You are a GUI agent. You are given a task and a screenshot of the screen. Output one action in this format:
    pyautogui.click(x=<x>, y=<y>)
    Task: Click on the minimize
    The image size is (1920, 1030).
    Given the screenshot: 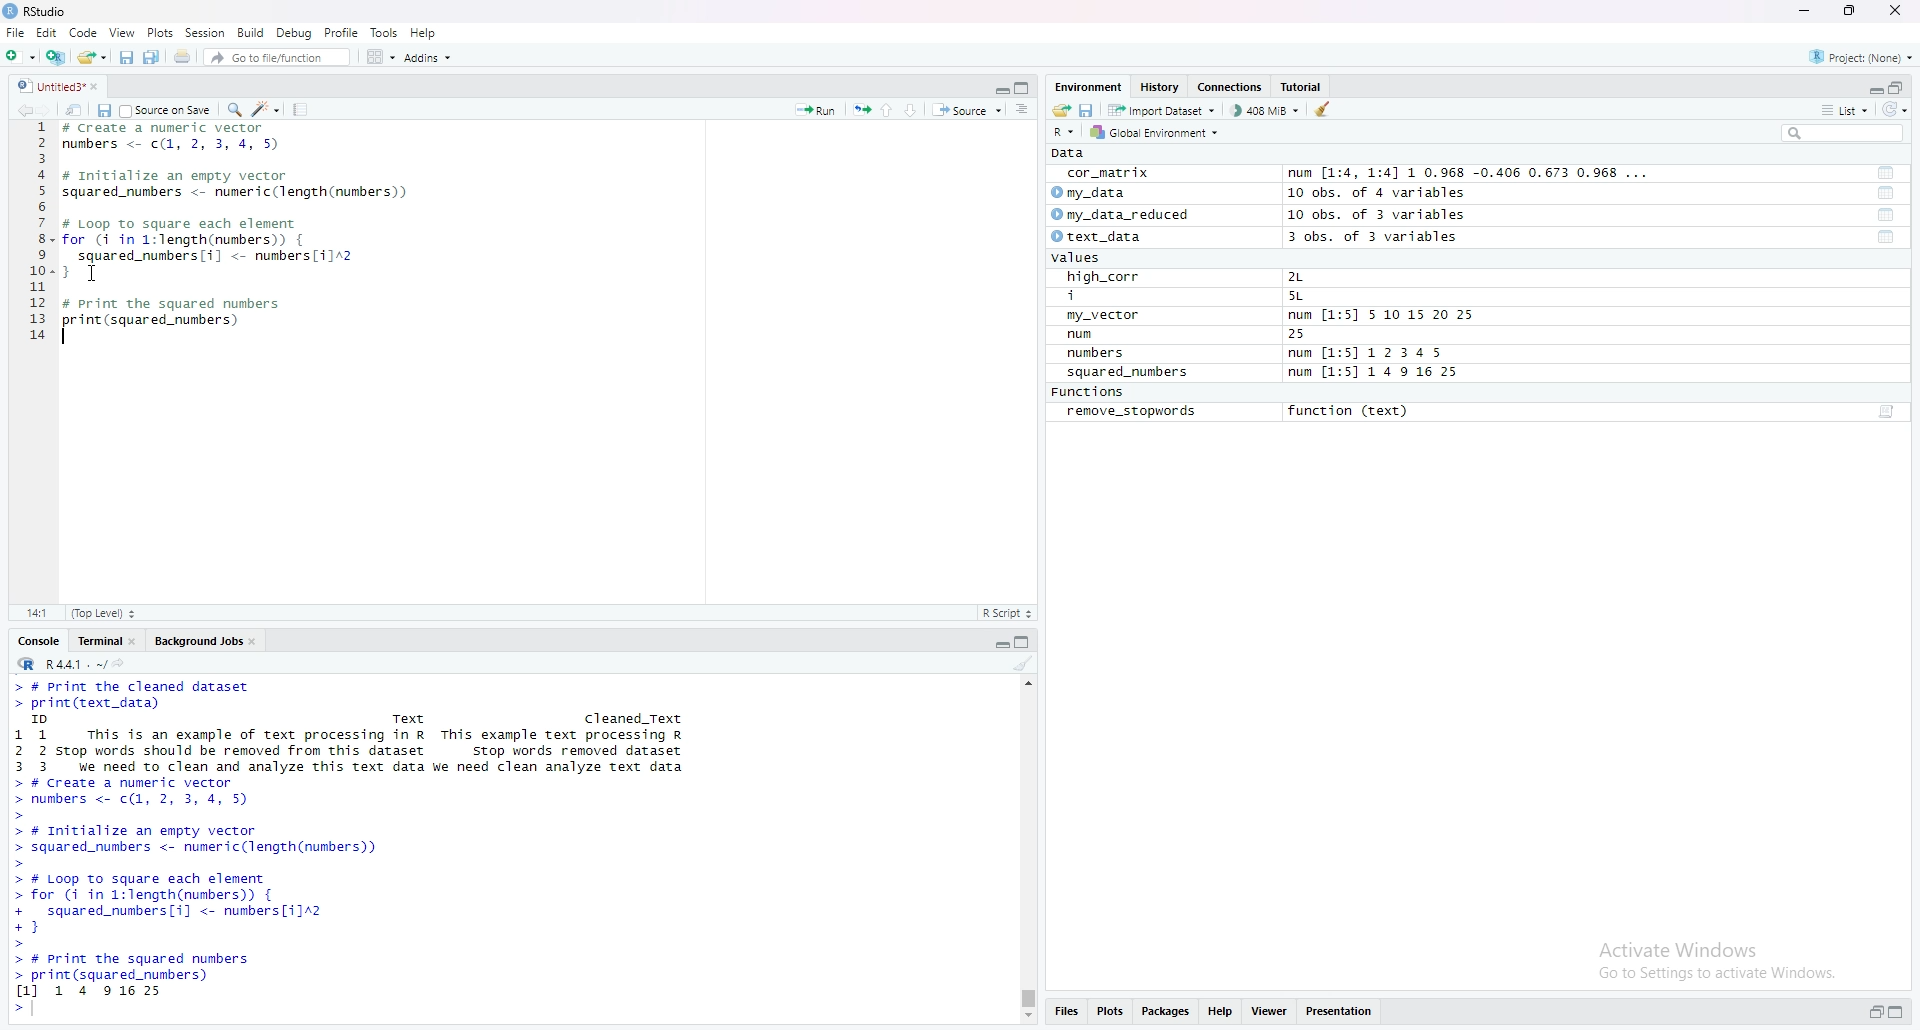 What is the action you would take?
    pyautogui.click(x=1803, y=11)
    